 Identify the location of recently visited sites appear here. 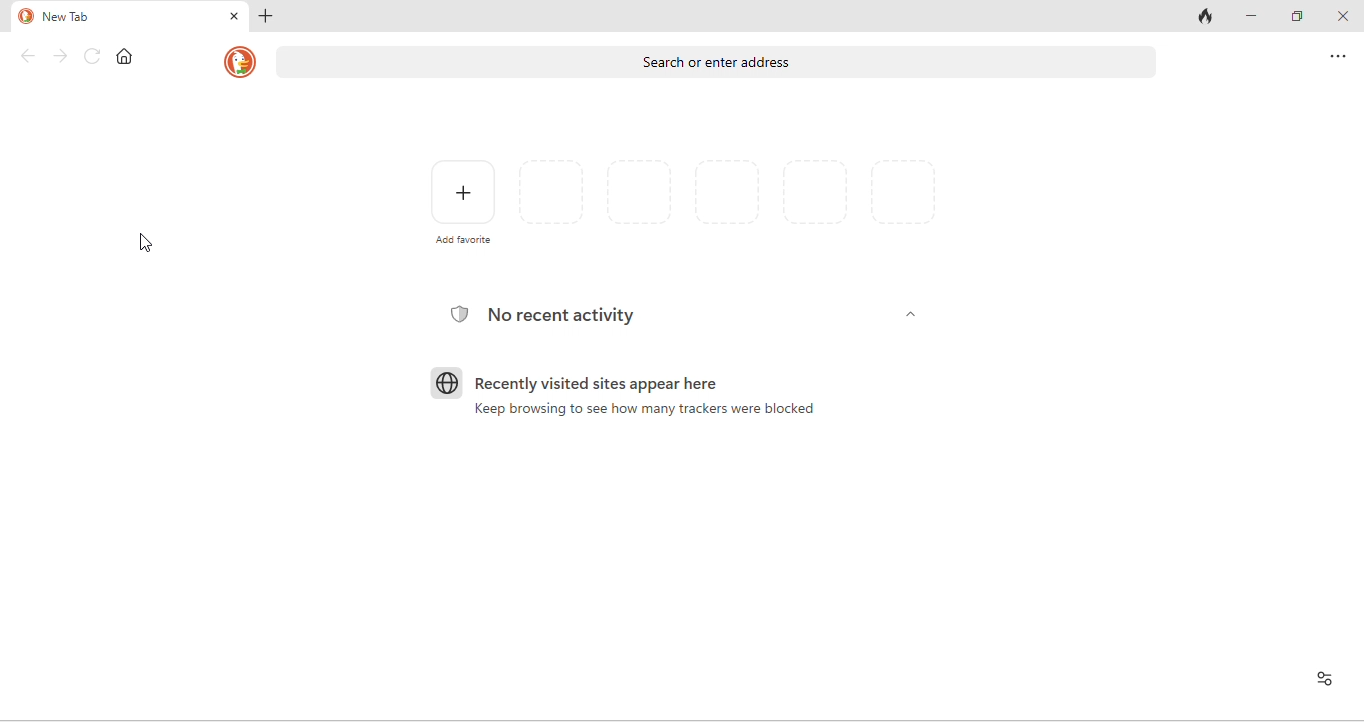
(610, 385).